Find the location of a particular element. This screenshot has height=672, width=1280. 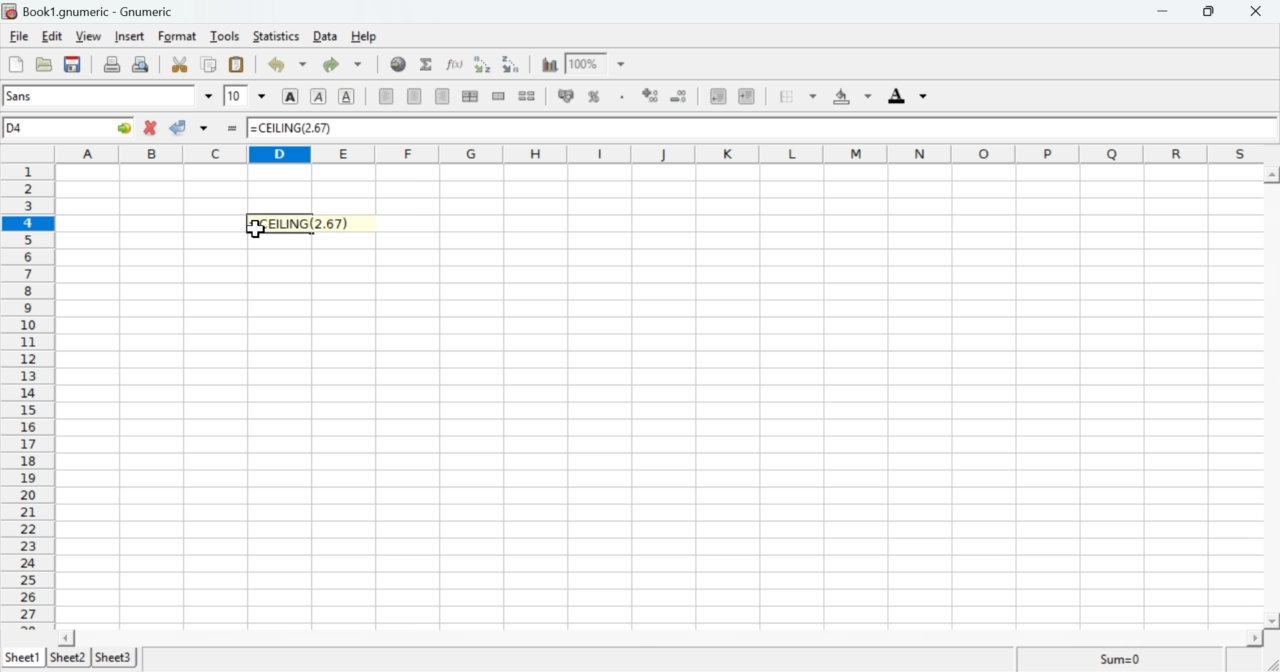

Undo is located at coordinates (287, 65).